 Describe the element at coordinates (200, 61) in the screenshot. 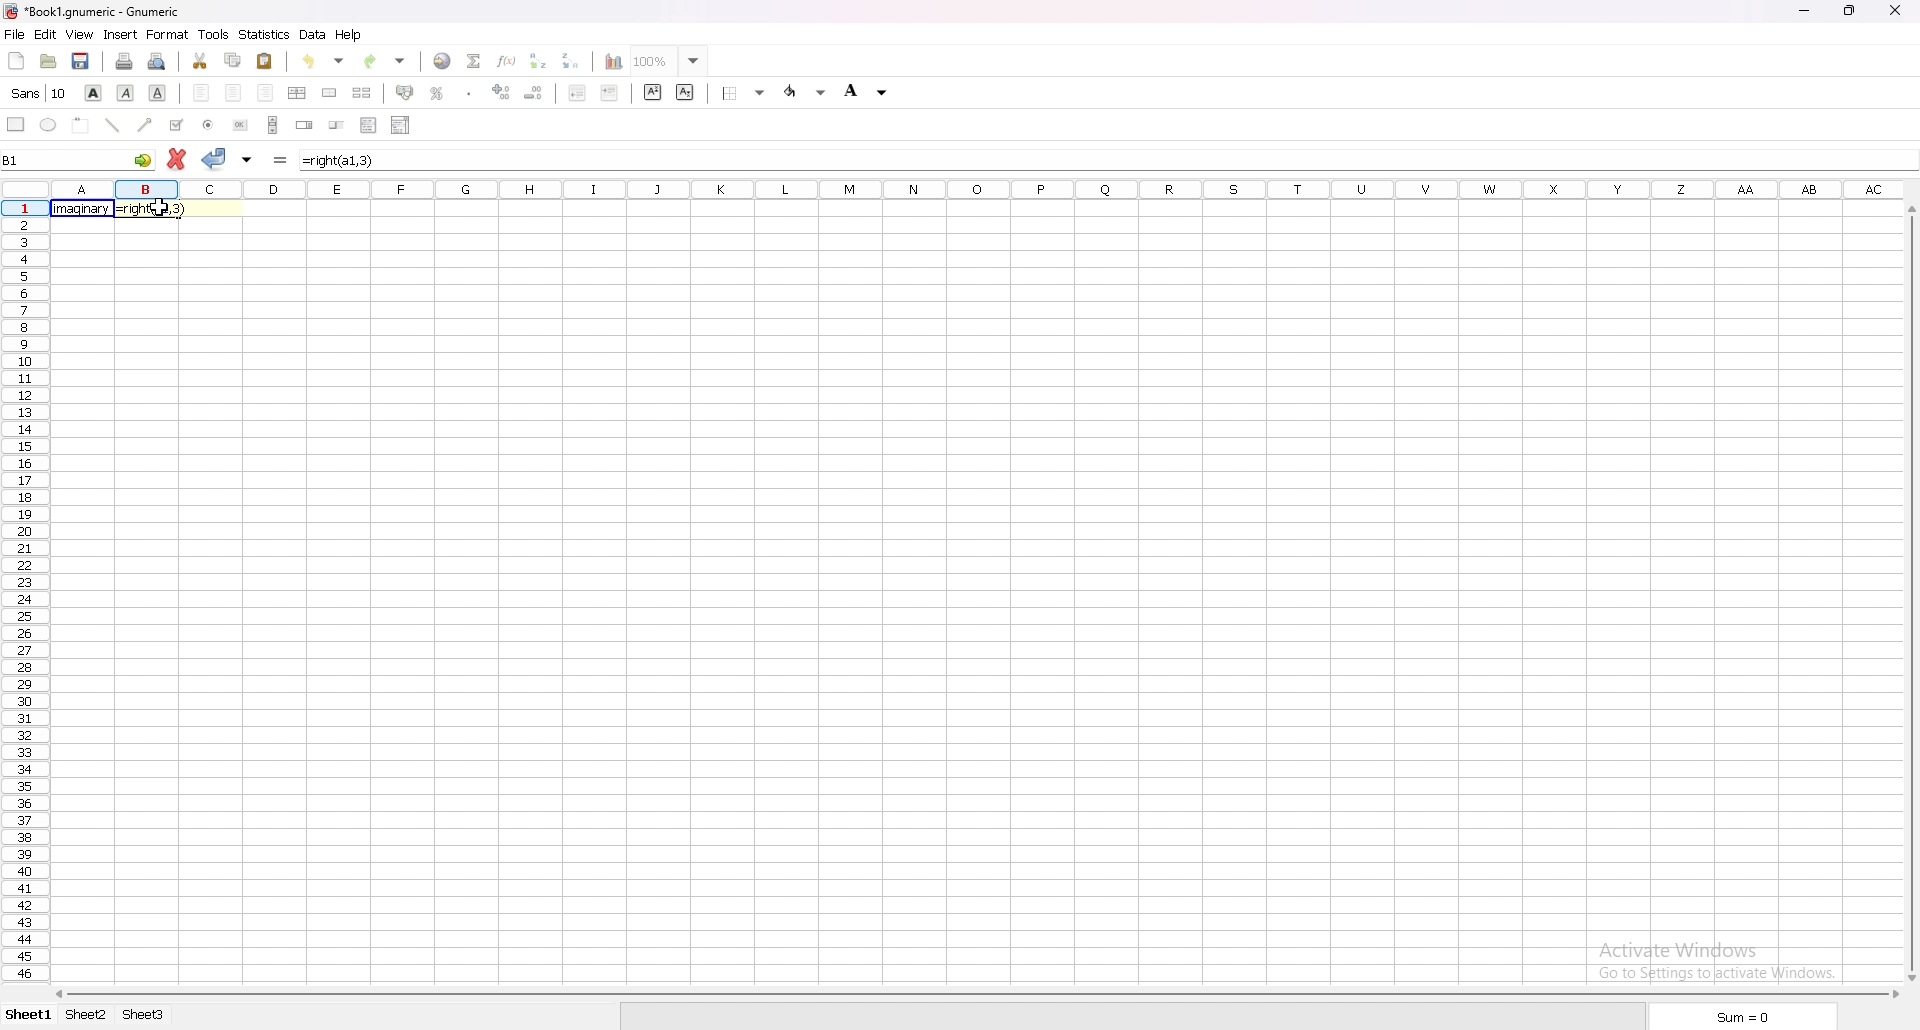

I see `cut` at that location.